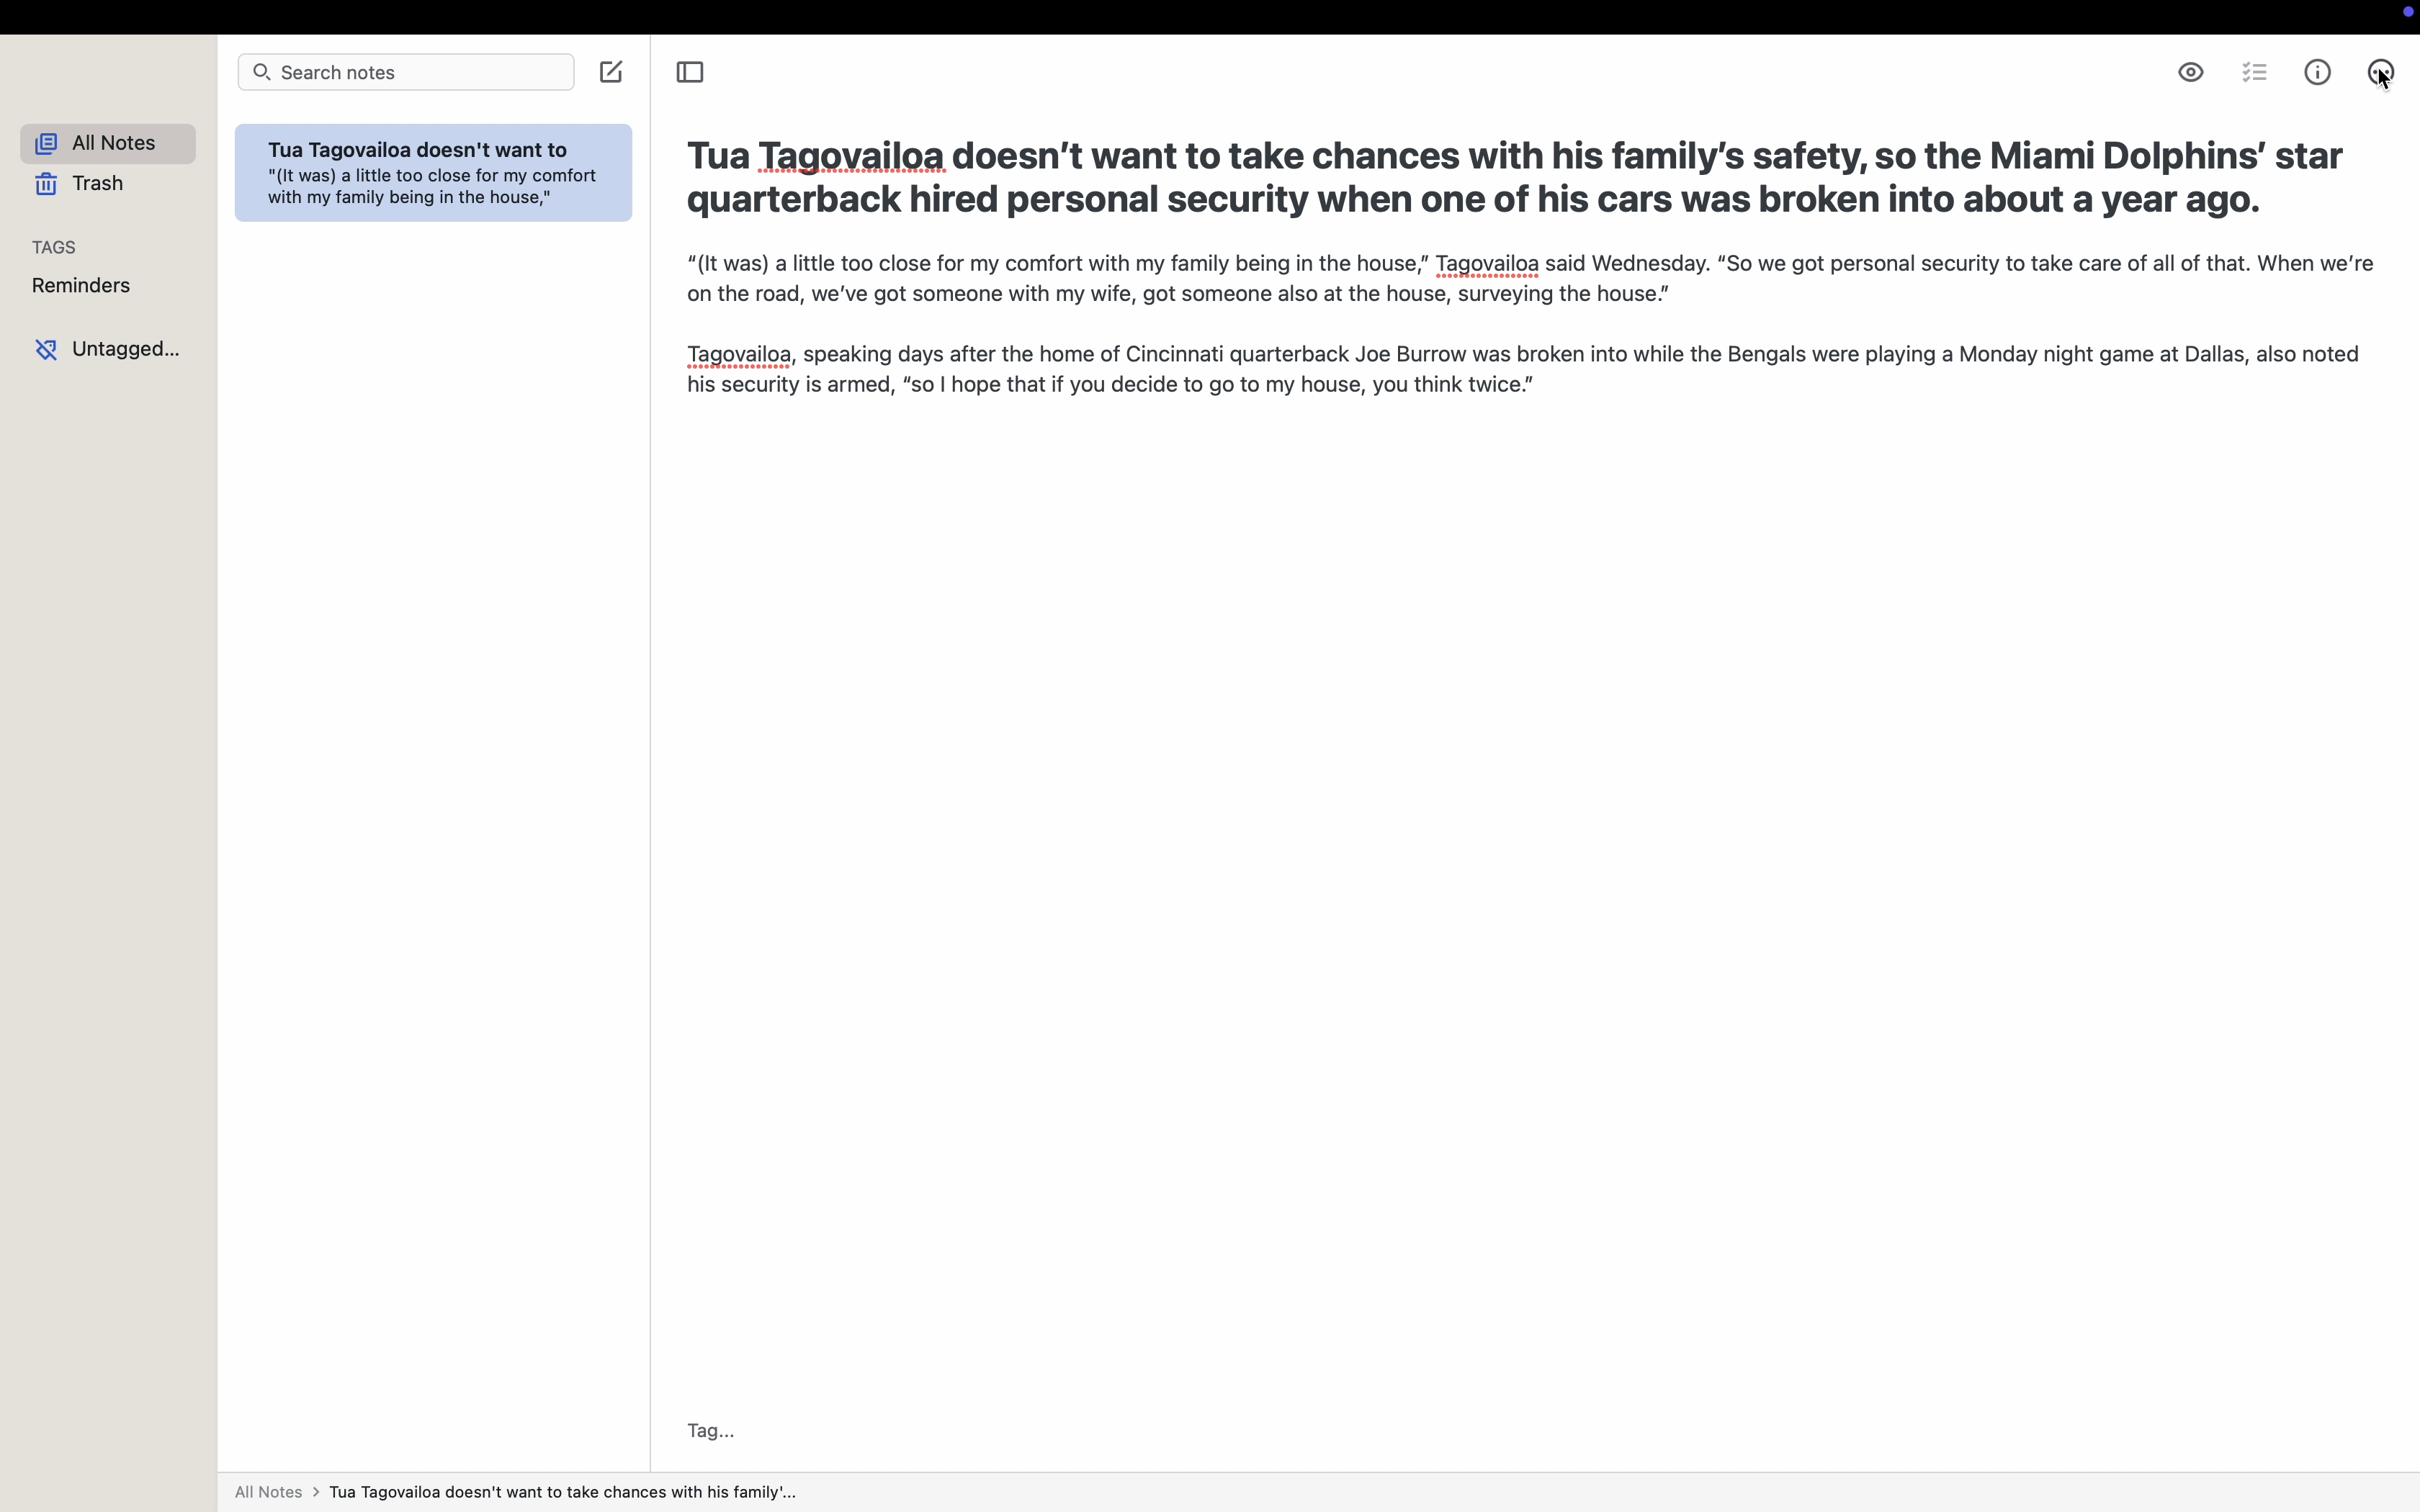 The width and height of the screenshot is (2420, 1512). Describe the element at coordinates (60, 241) in the screenshot. I see `tags` at that location.